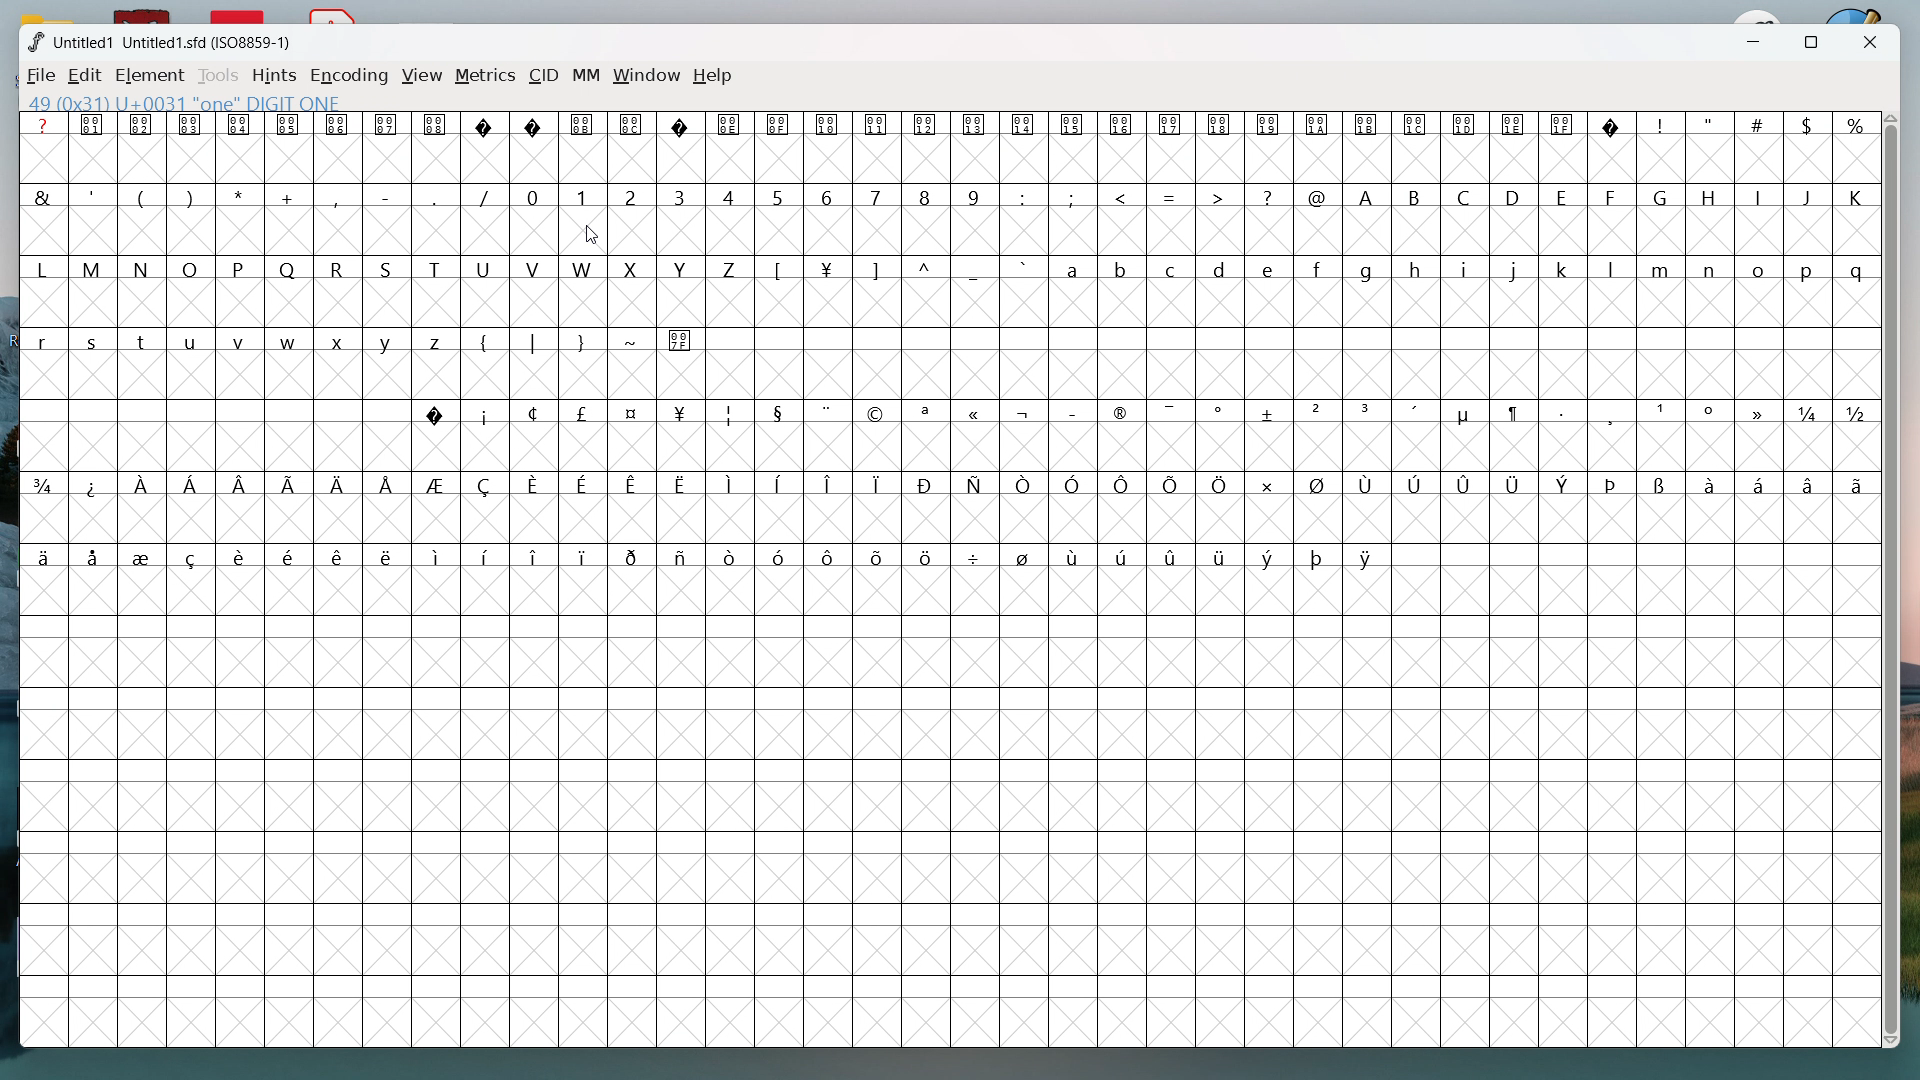 This screenshot has width=1920, height=1080. What do you see at coordinates (1467, 196) in the screenshot?
I see `C` at bounding box center [1467, 196].